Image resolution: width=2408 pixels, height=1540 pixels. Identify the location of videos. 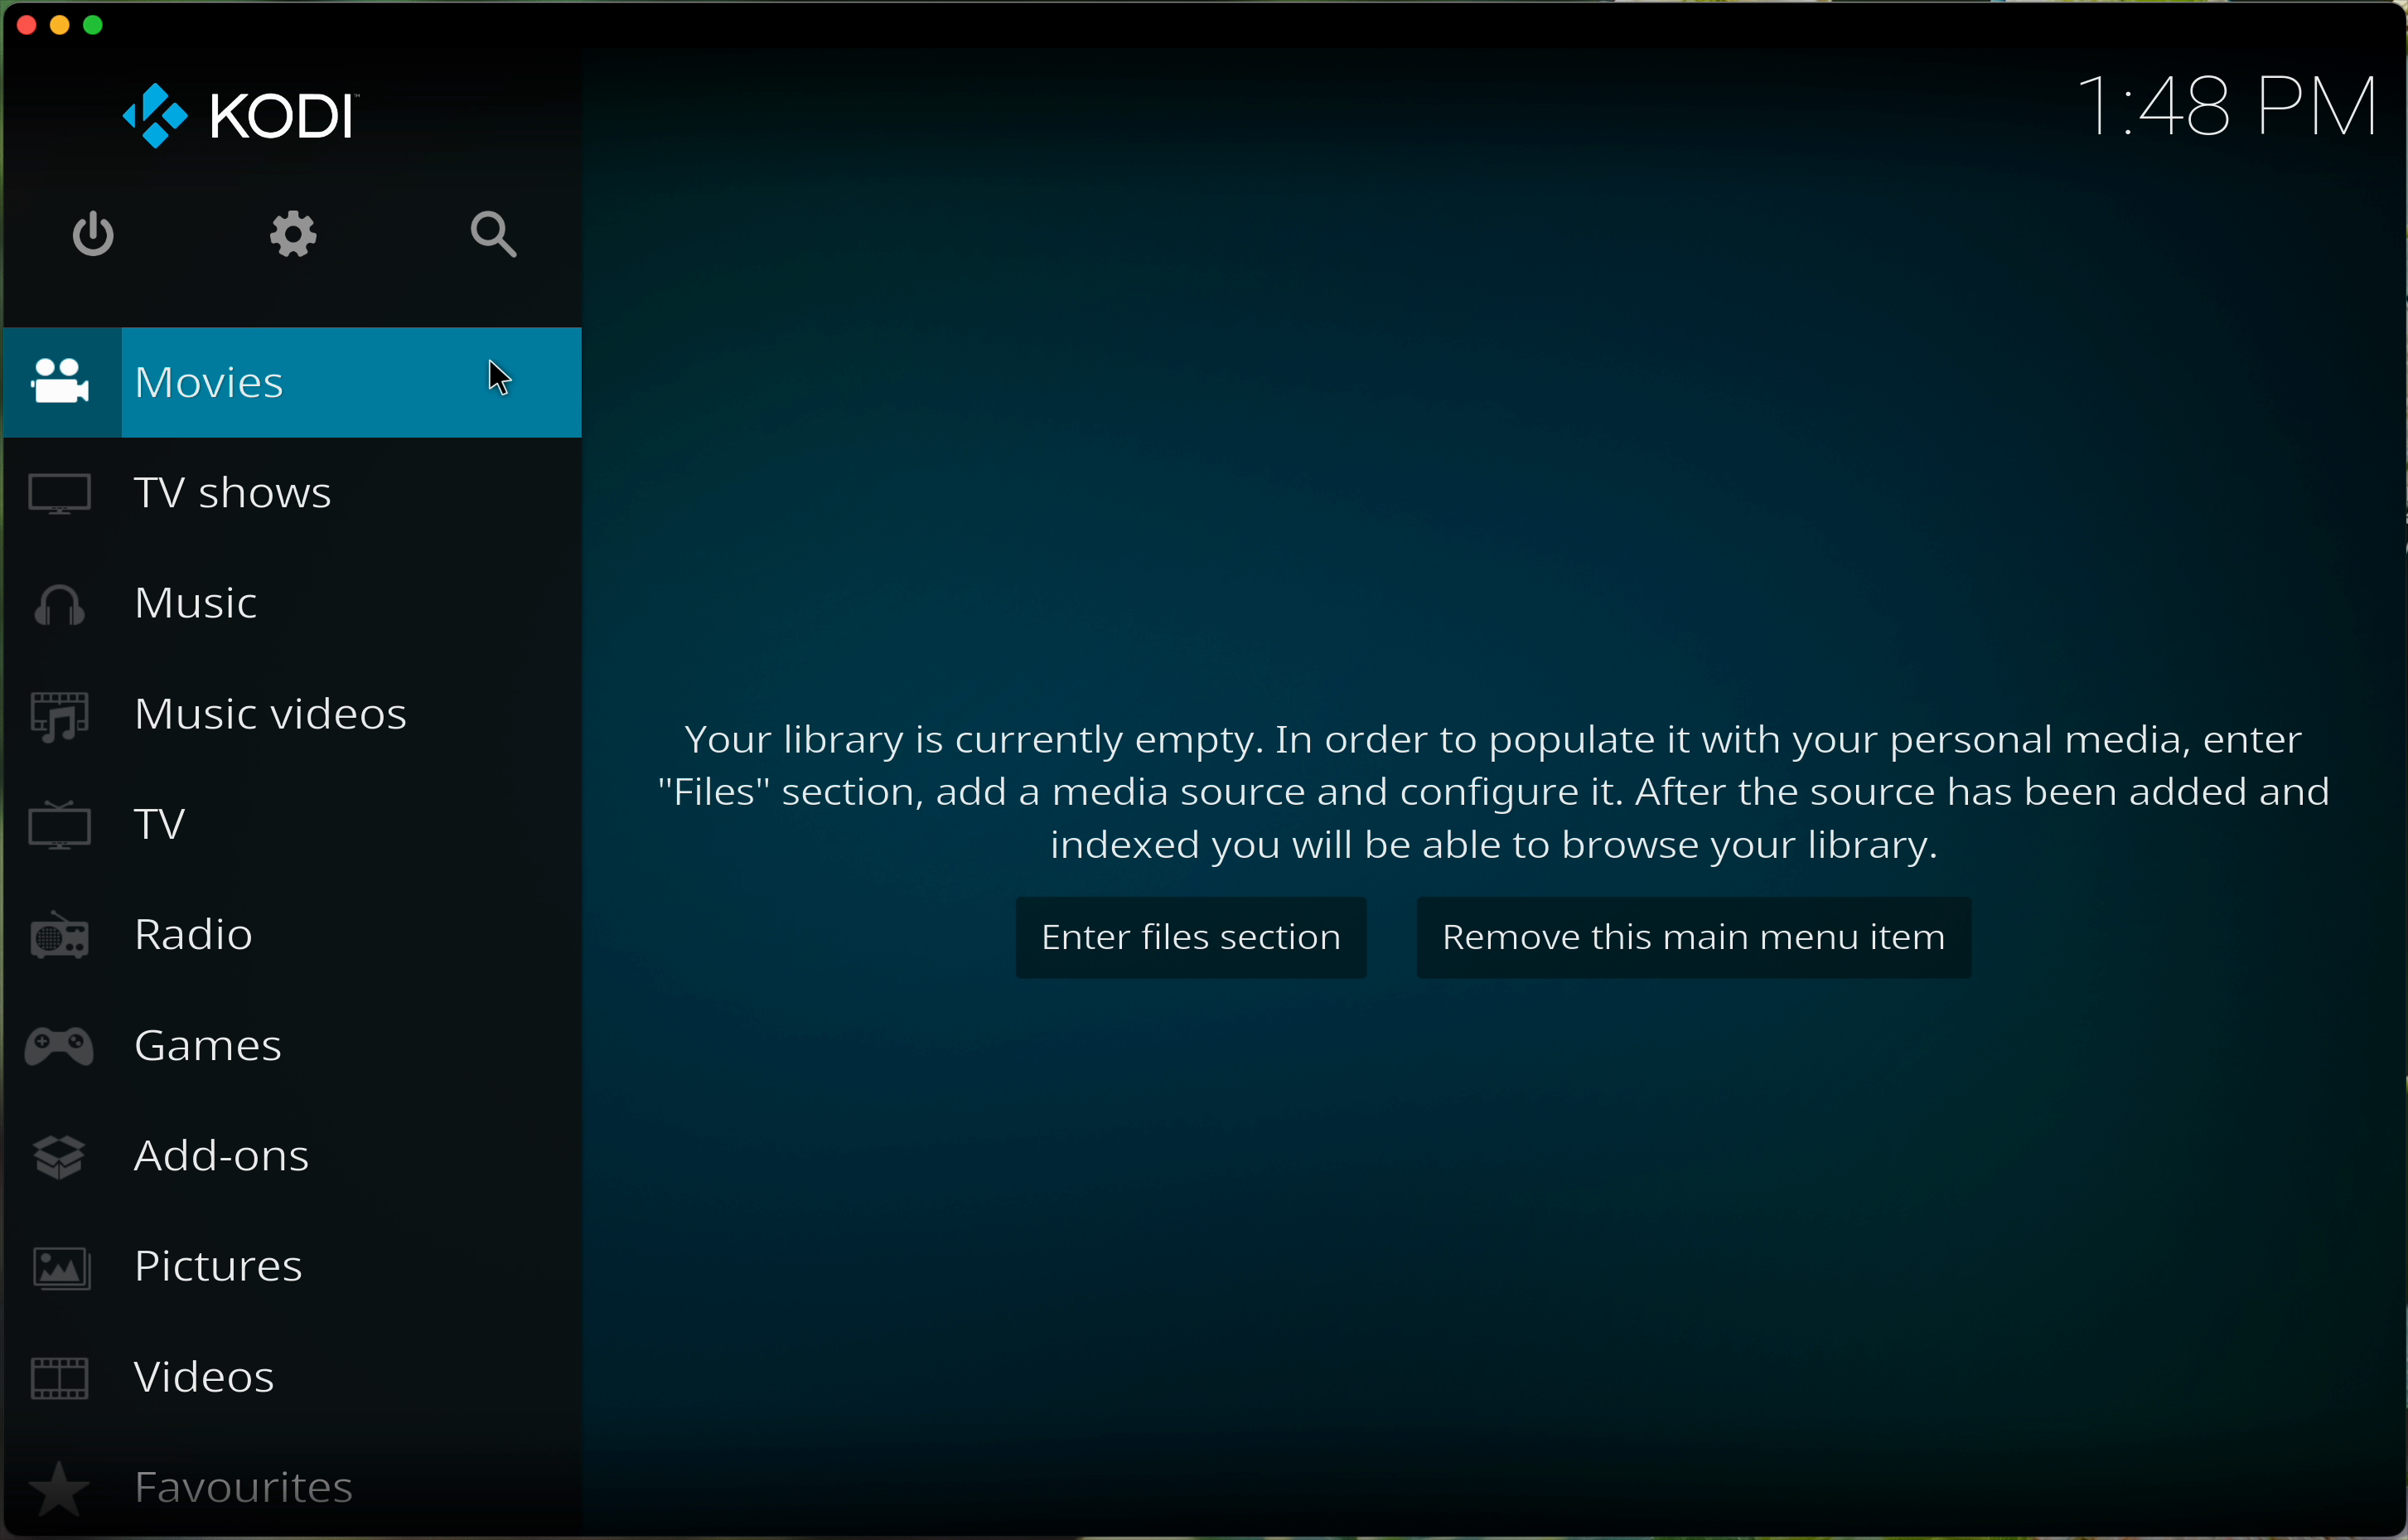
(195, 1383).